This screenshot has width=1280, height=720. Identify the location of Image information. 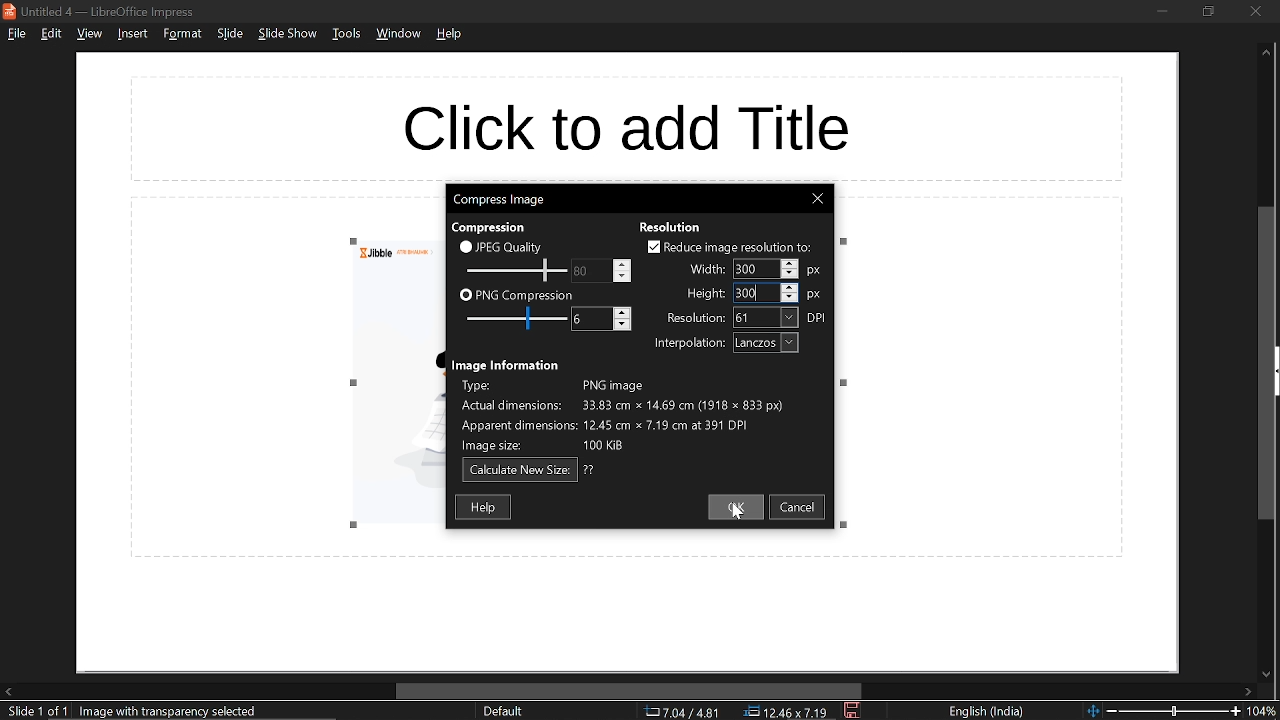
(641, 414).